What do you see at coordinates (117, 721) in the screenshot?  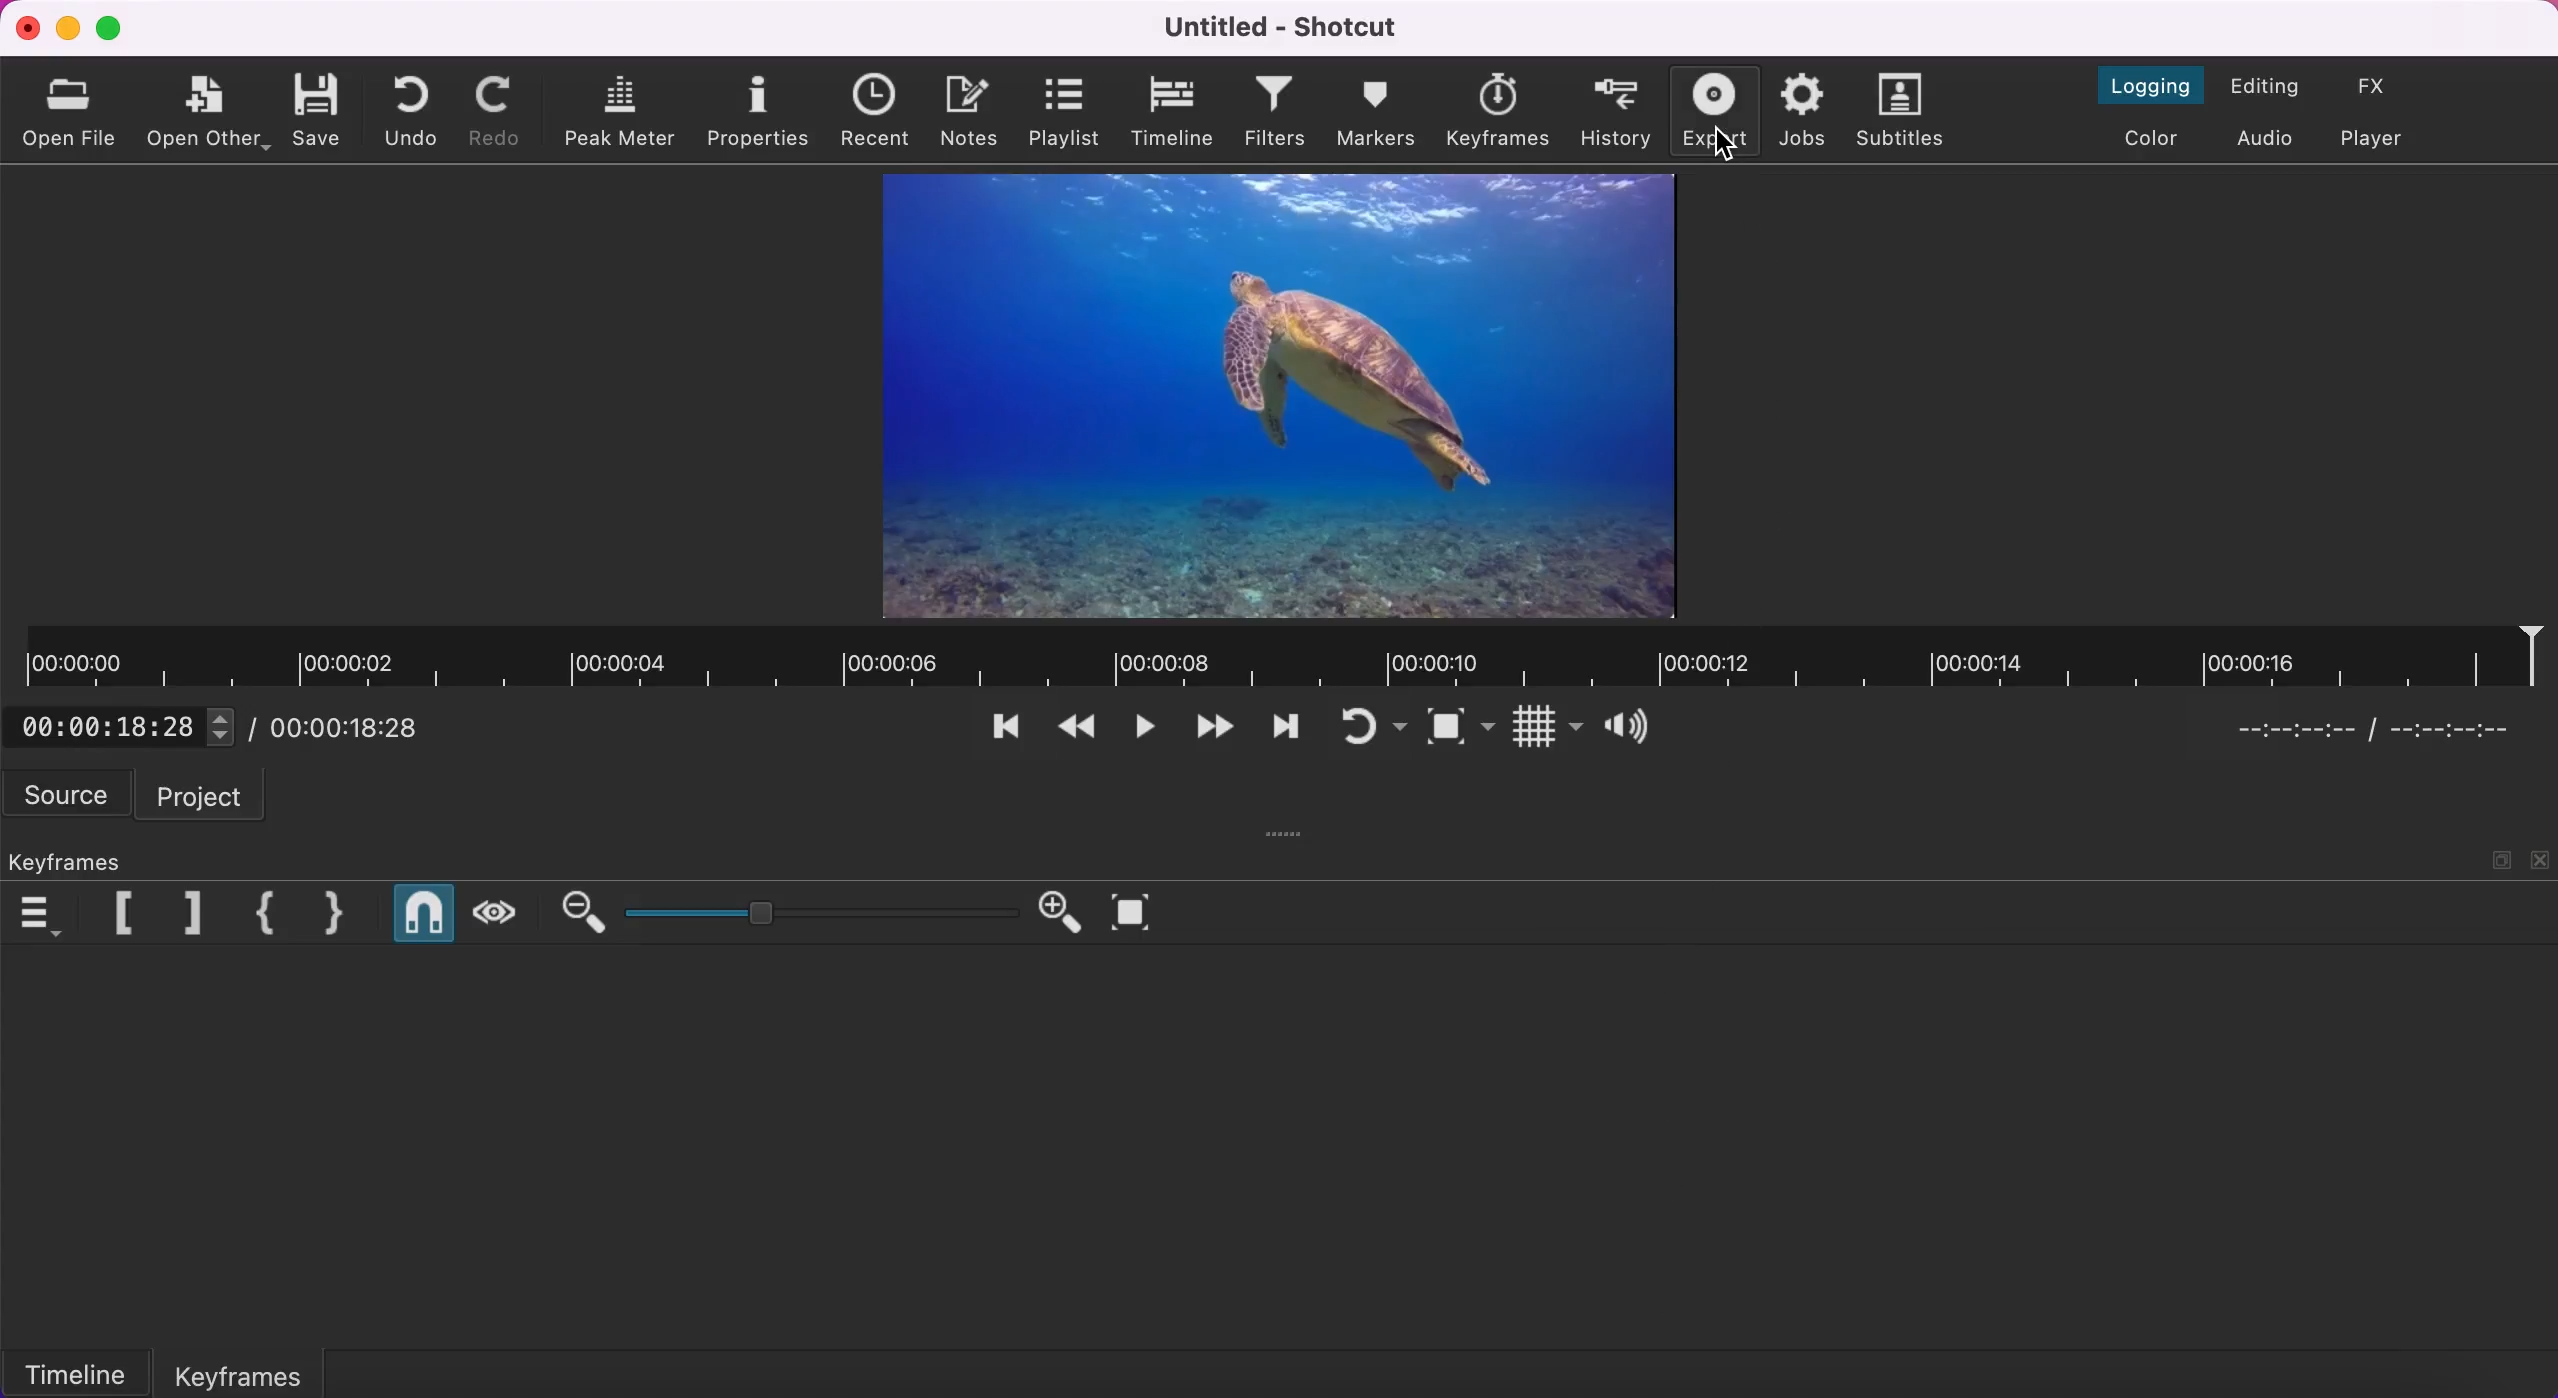 I see `00:00:18:28` at bounding box center [117, 721].